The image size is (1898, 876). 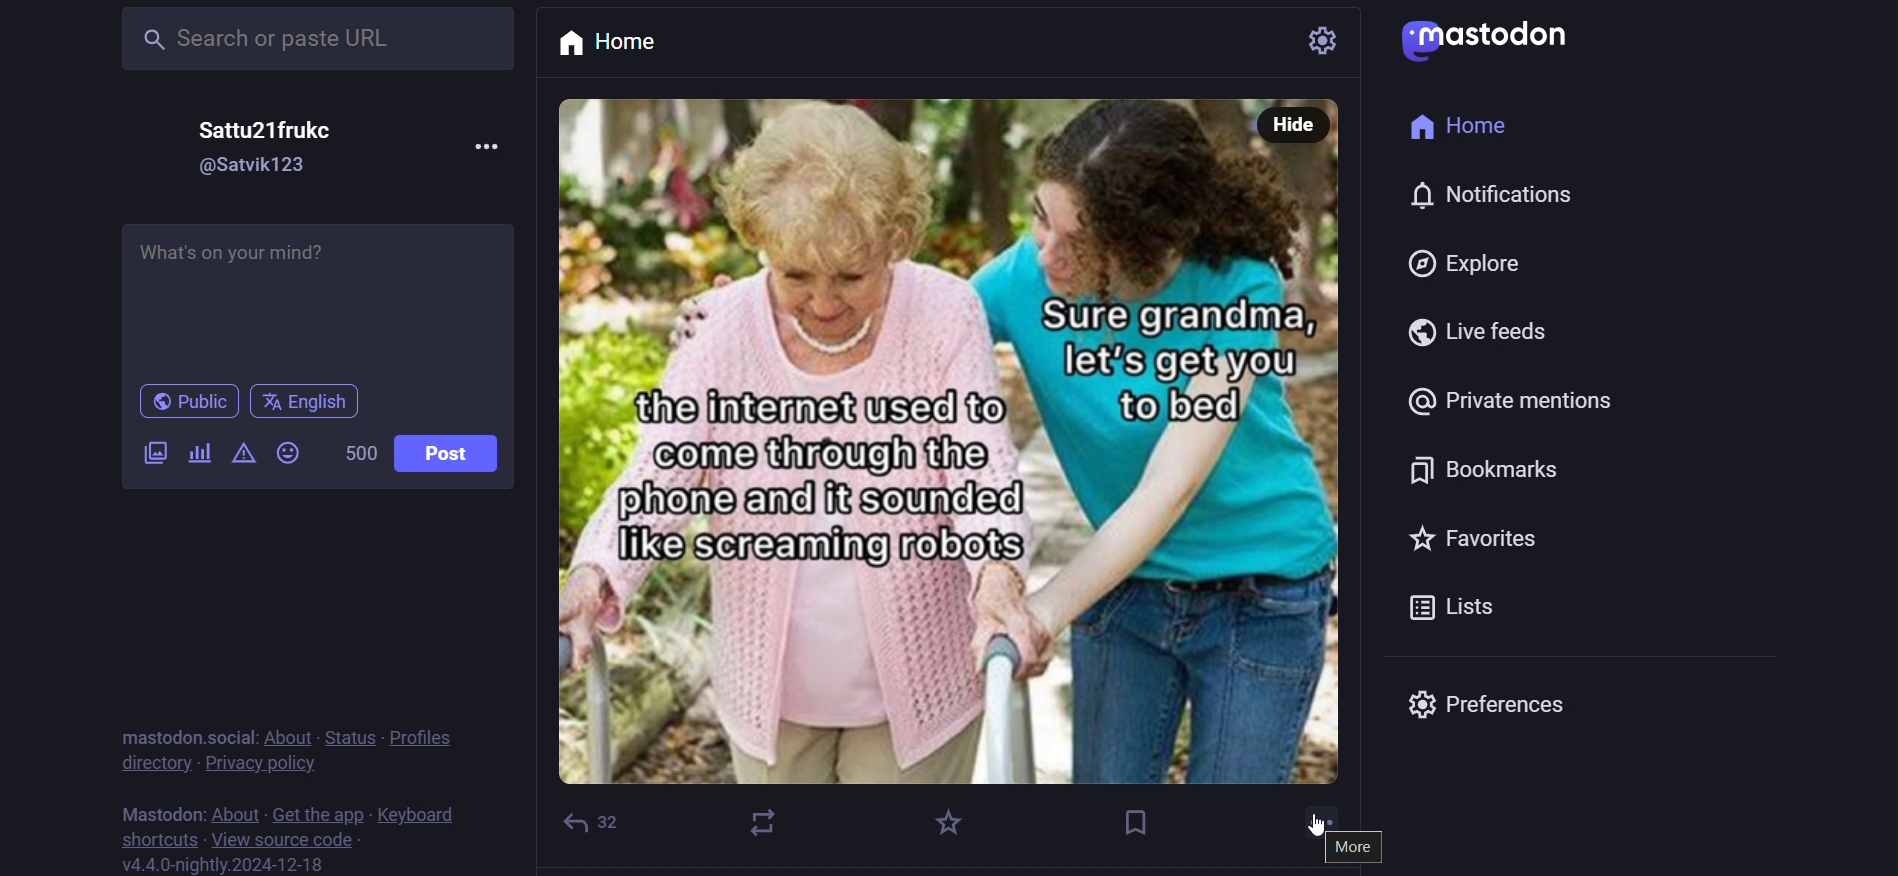 What do you see at coordinates (1288, 38) in the screenshot?
I see `setting` at bounding box center [1288, 38].